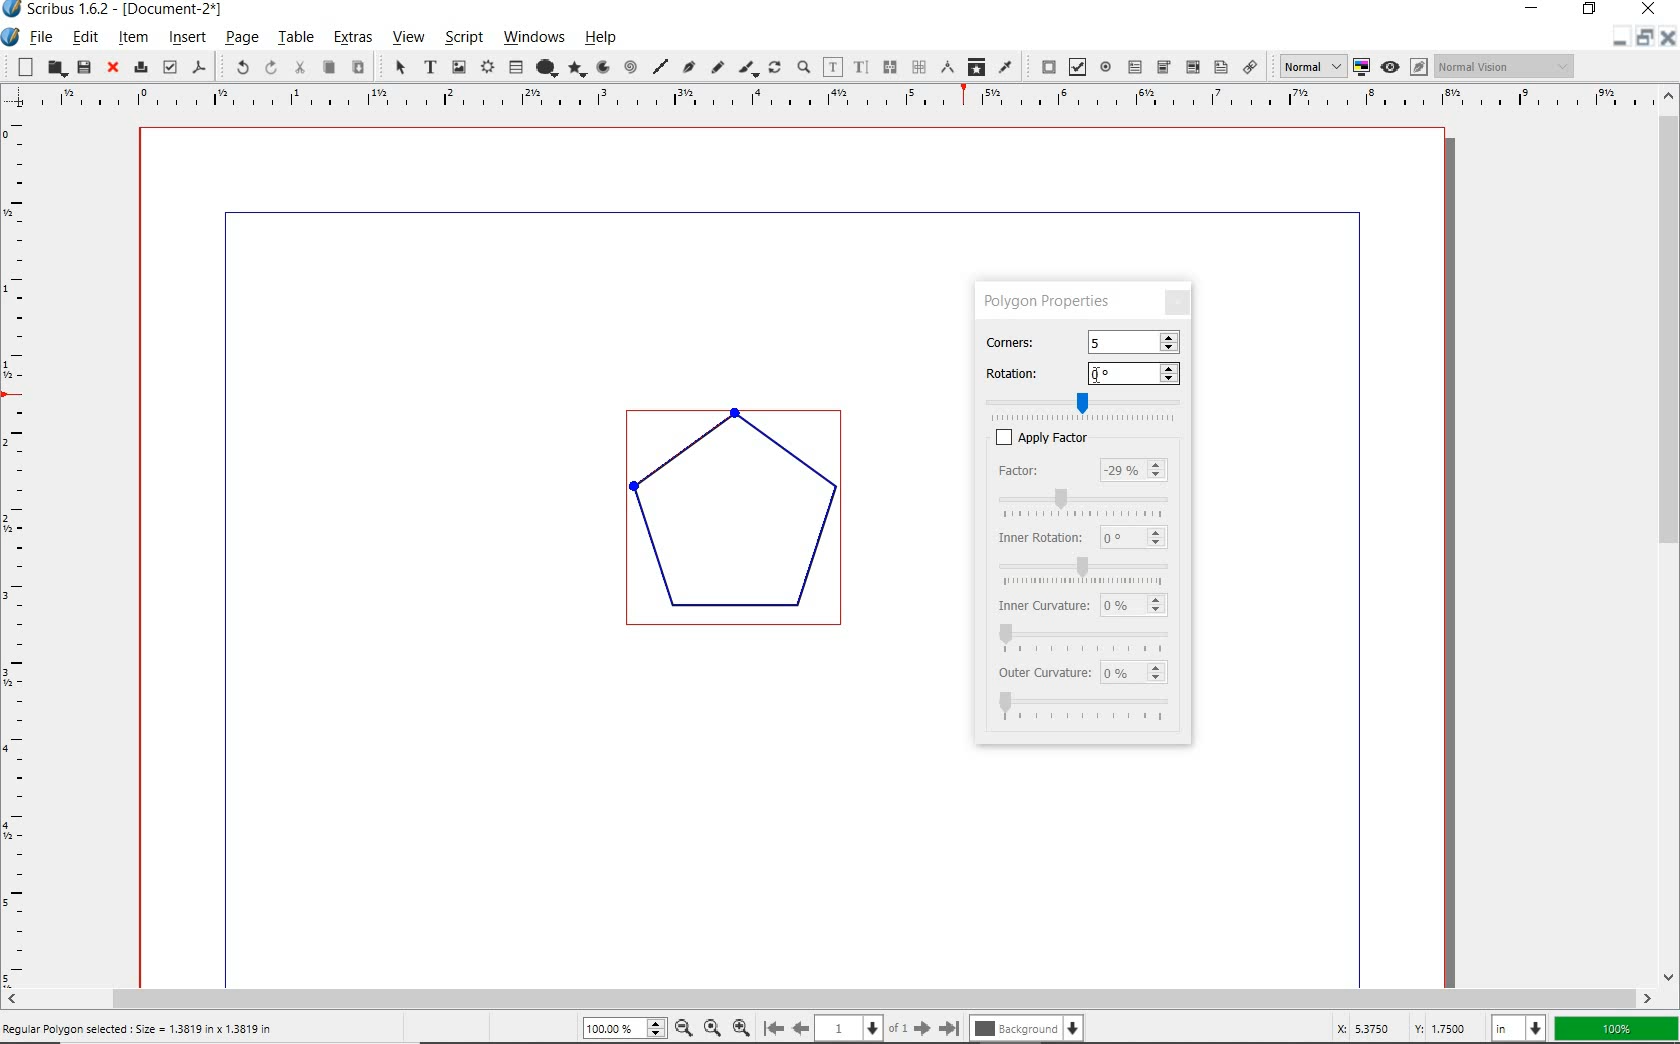  Describe the element at coordinates (1613, 1027) in the screenshot. I see `100%` at that location.